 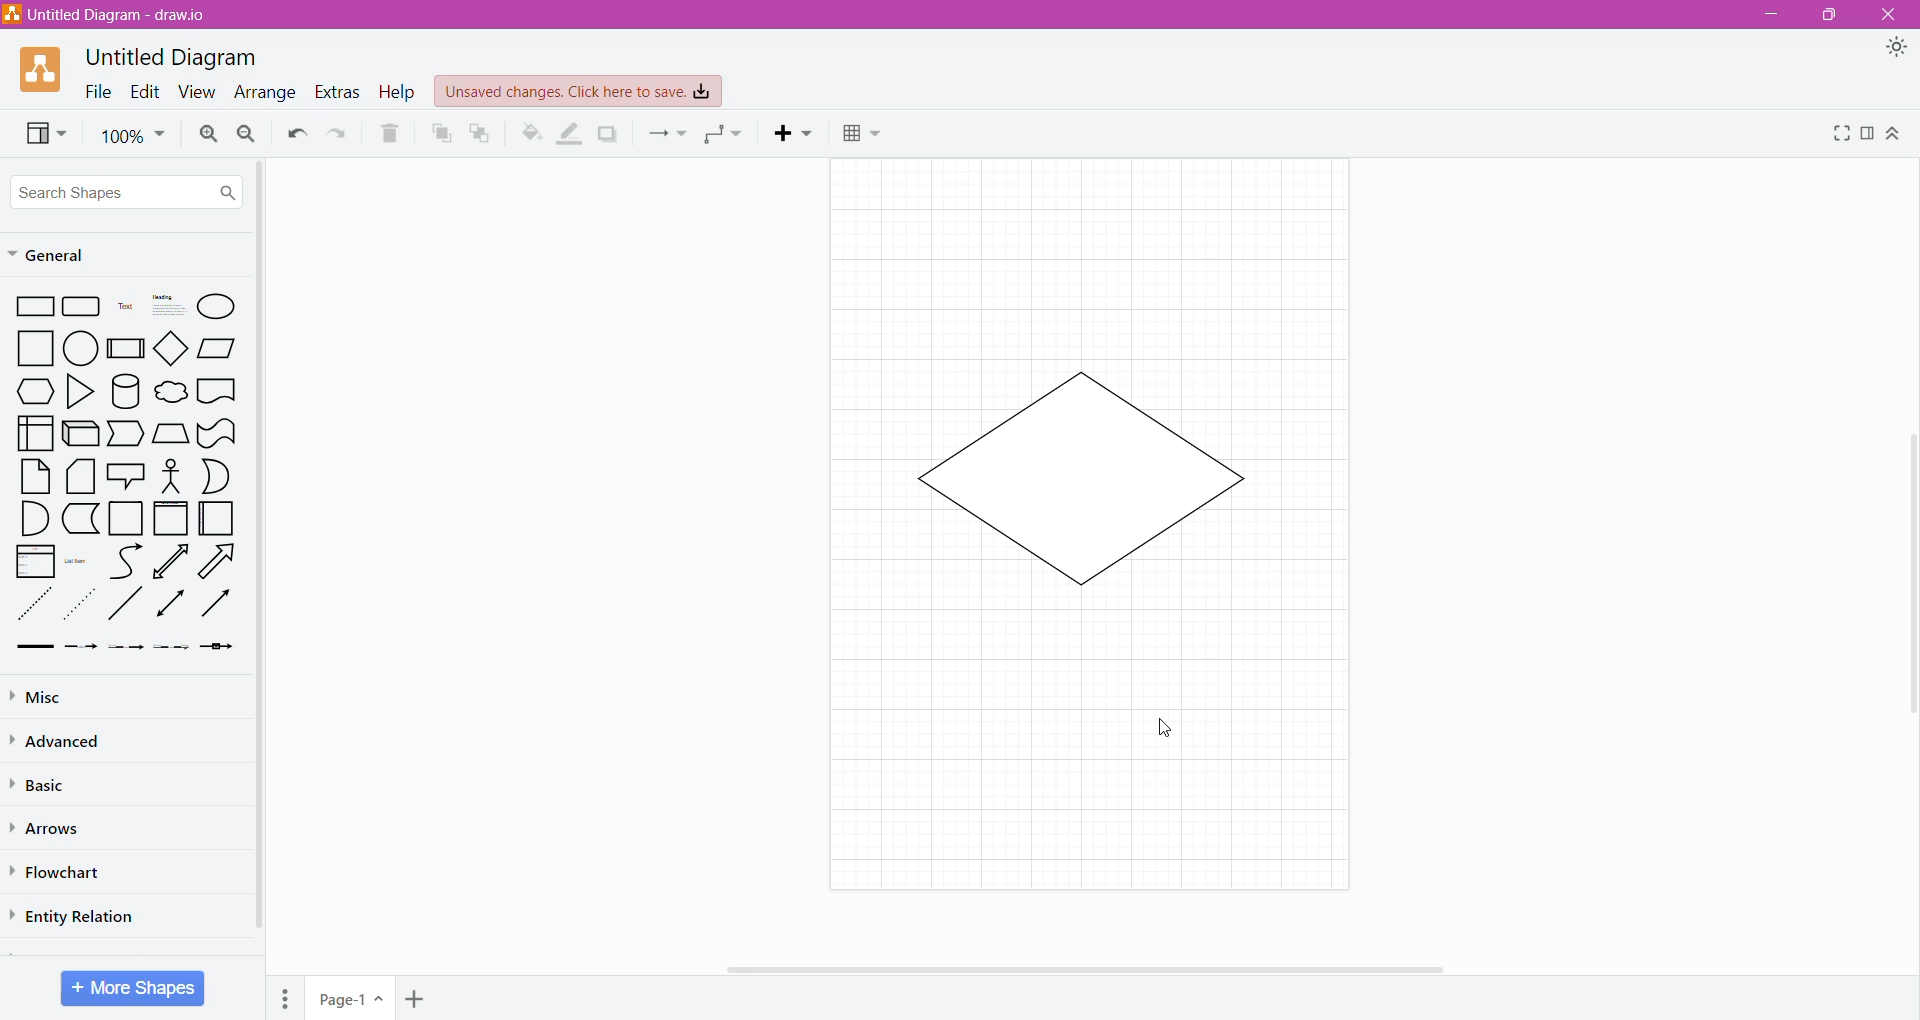 I want to click on Vertical Scroll Bar, so click(x=264, y=561).